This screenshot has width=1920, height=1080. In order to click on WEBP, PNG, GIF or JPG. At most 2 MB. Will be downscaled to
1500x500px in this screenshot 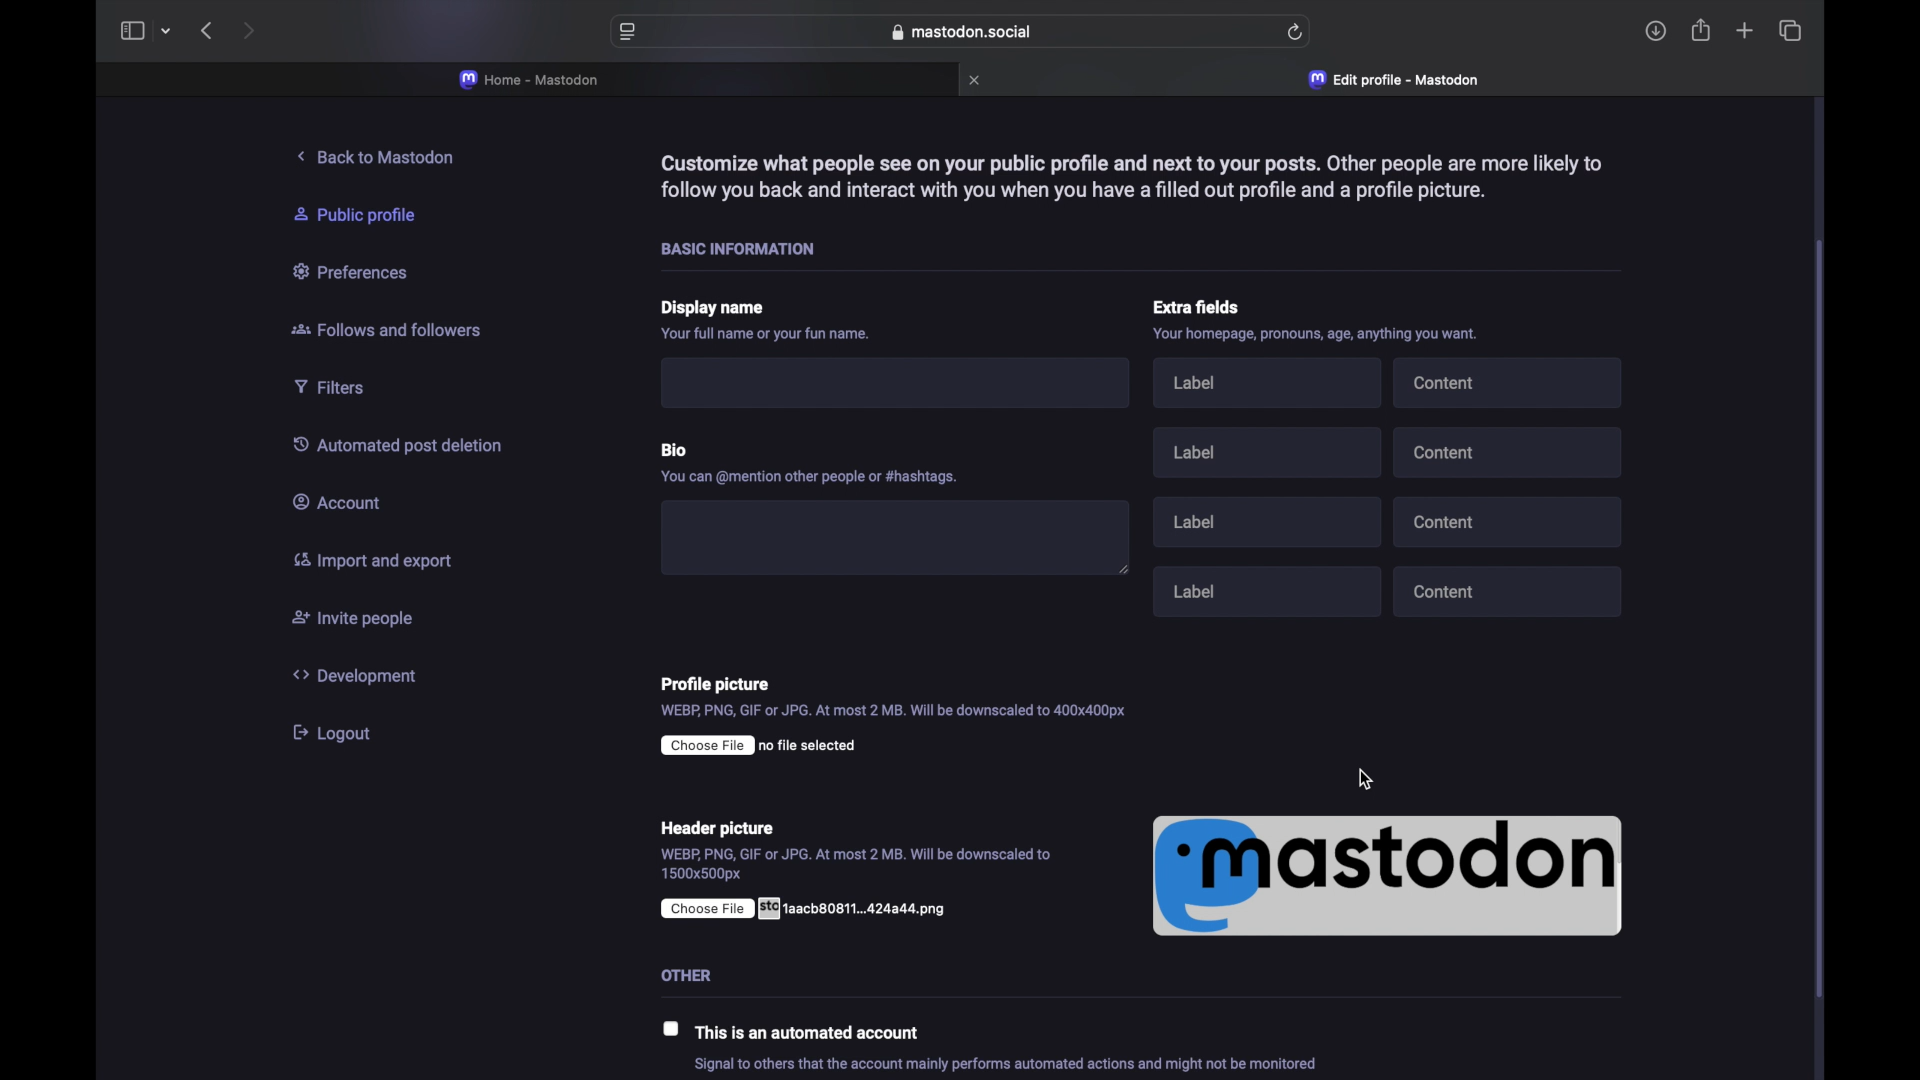, I will do `click(857, 865)`.